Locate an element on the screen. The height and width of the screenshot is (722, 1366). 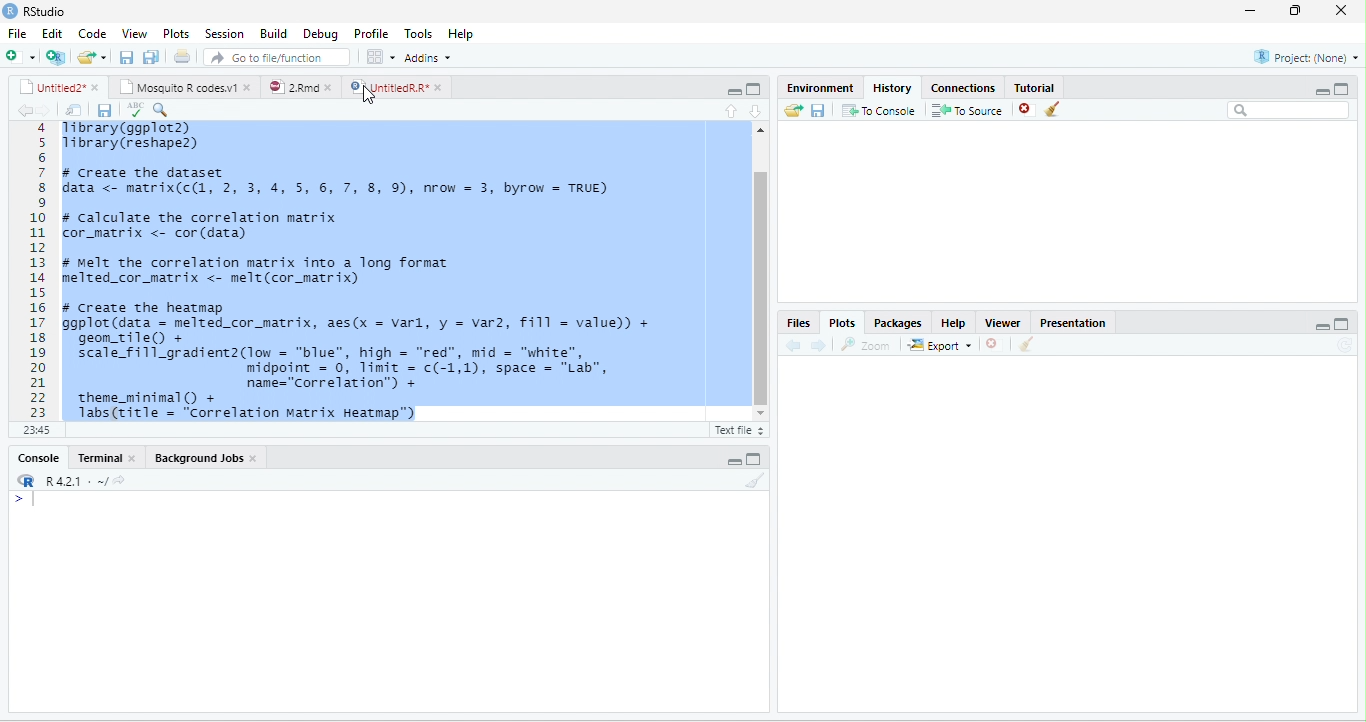
search bar is located at coordinates (1289, 111).